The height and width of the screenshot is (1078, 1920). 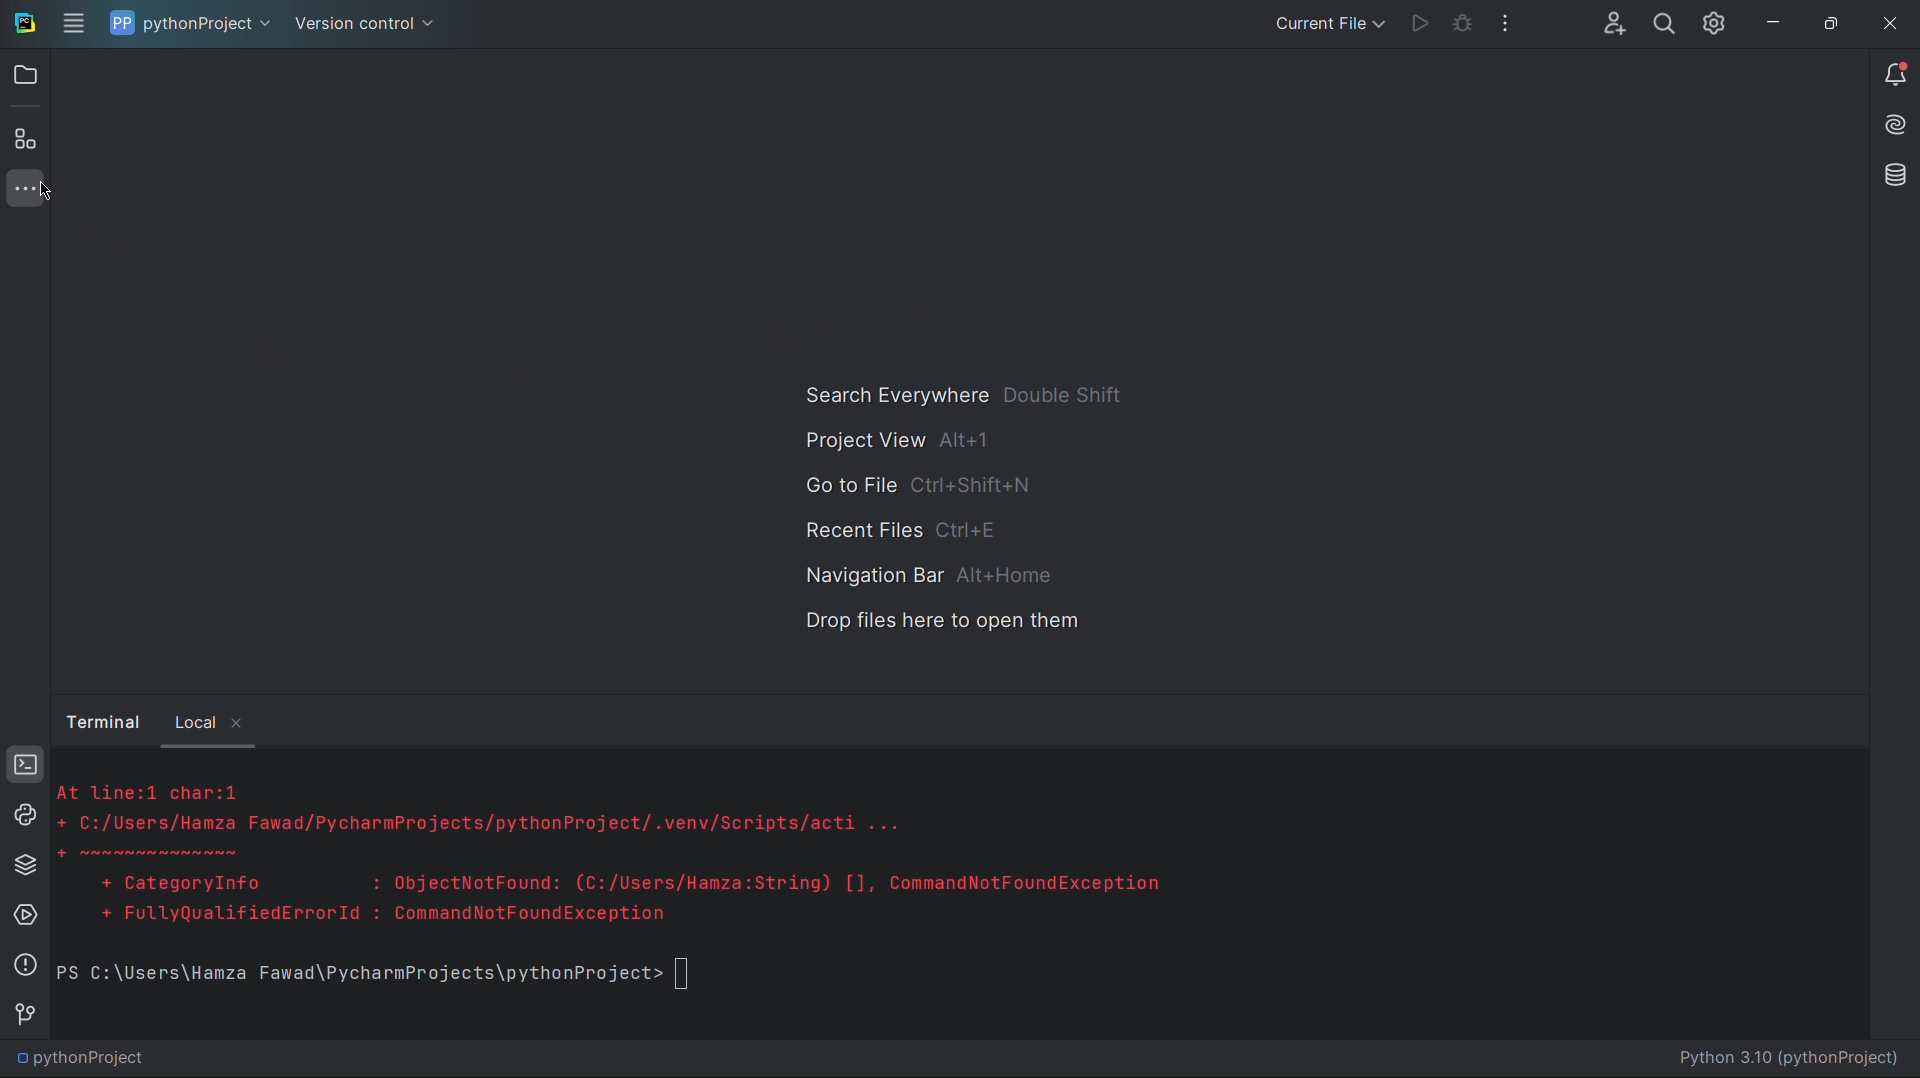 I want to click on Python Console, so click(x=24, y=816).